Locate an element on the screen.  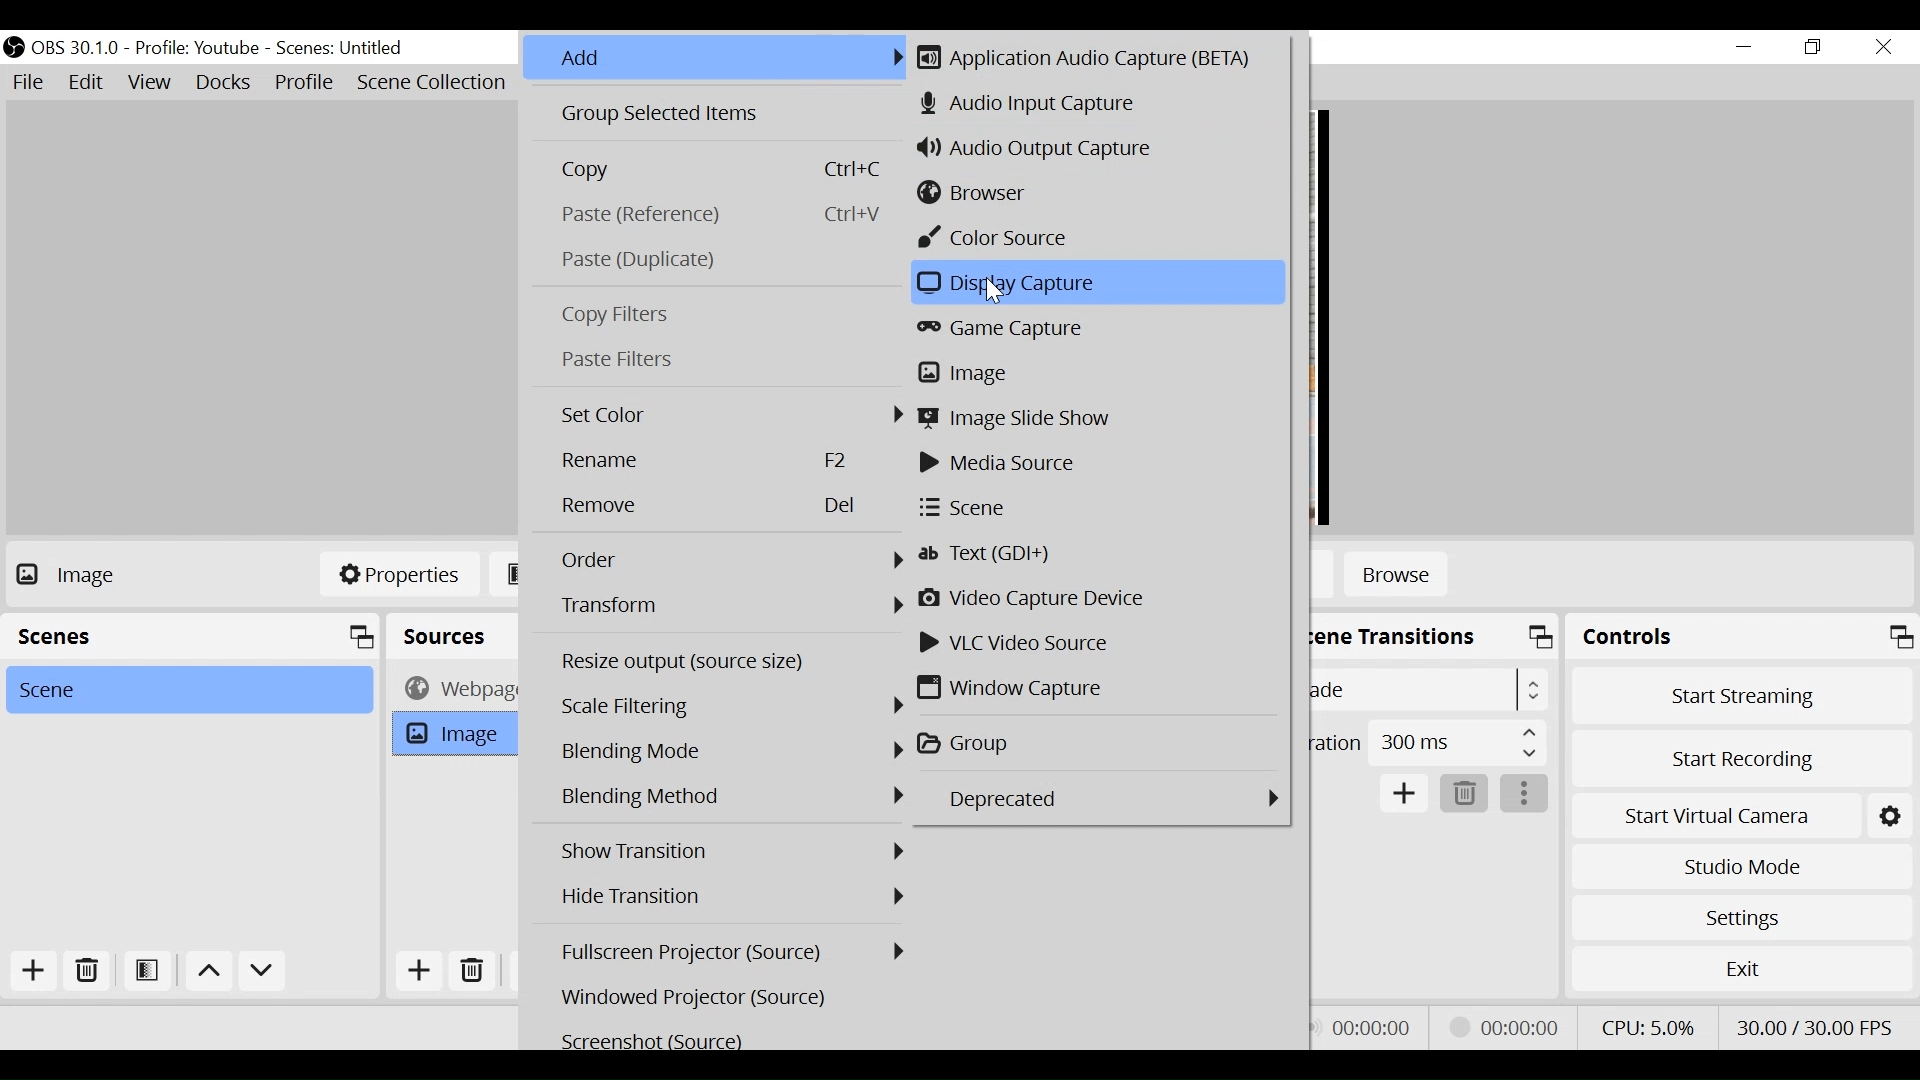
File is located at coordinates (29, 82).